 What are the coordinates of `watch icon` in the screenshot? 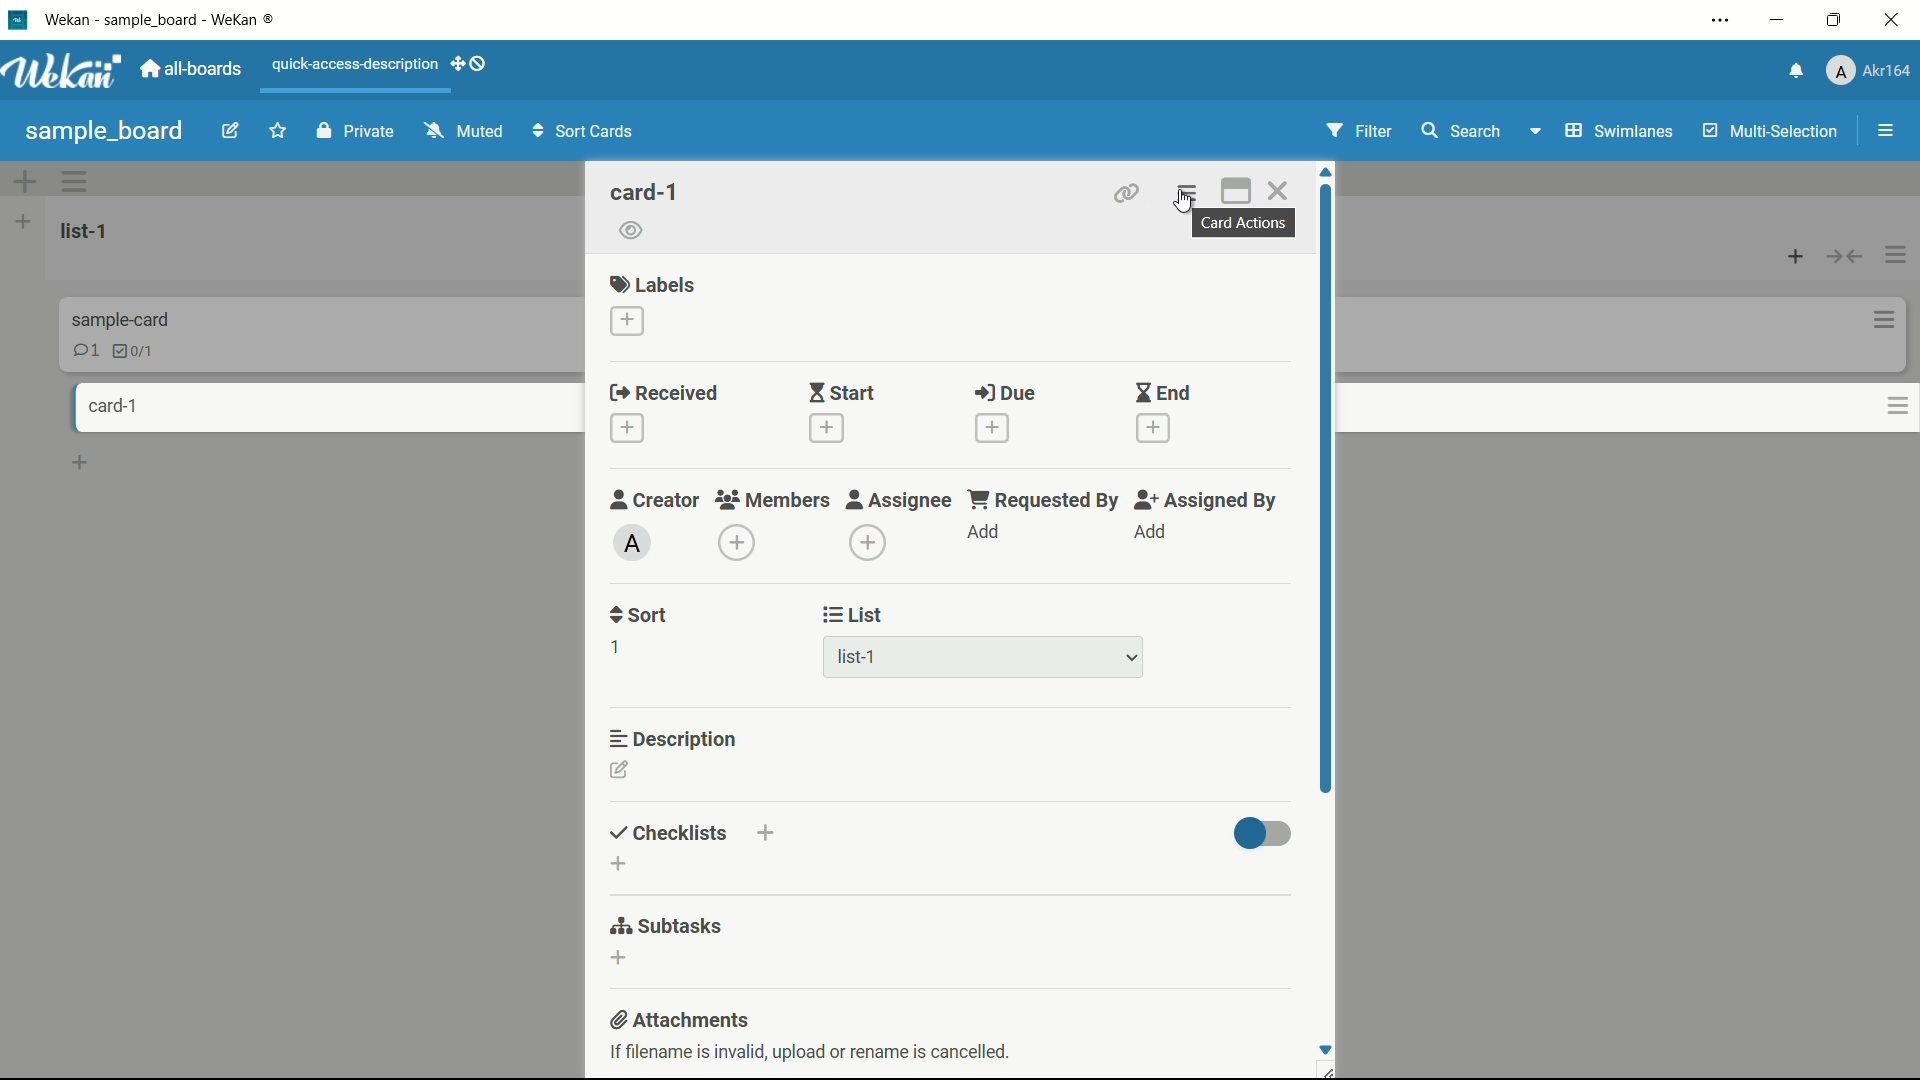 It's located at (634, 233).